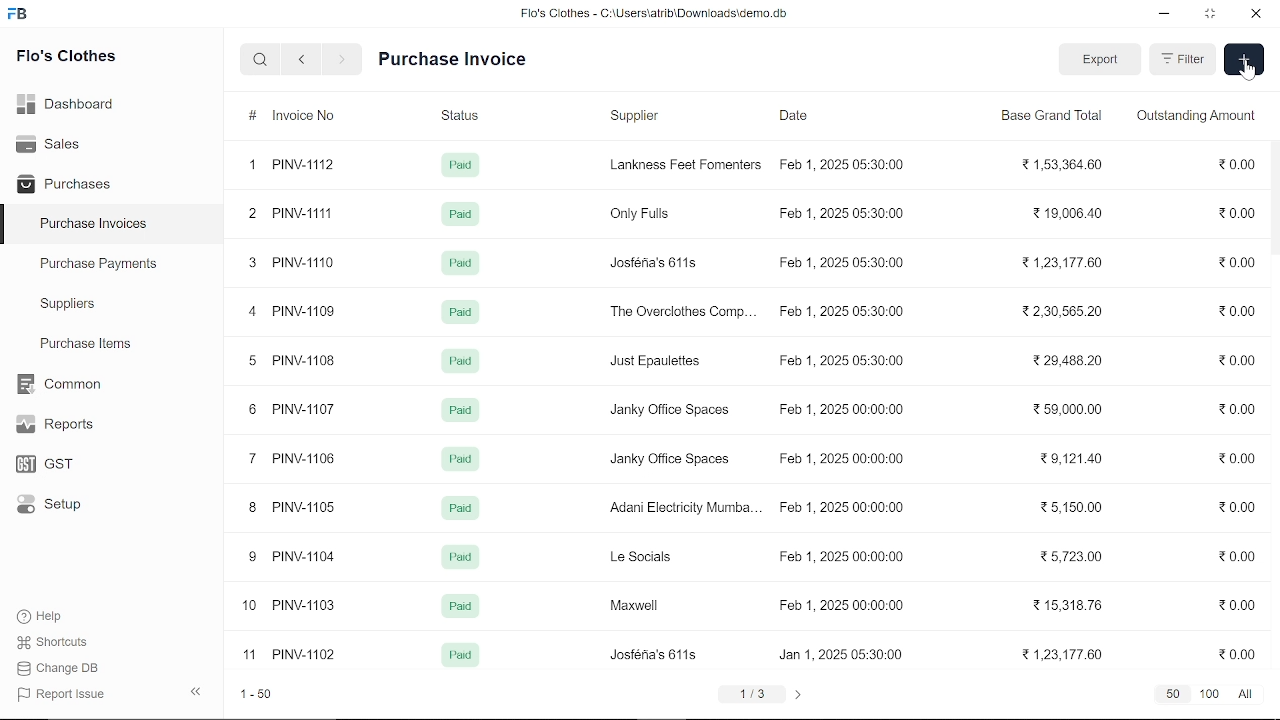 This screenshot has height=720, width=1280. What do you see at coordinates (653, 17) in the screenshot?
I see `Flo's Clothes - C:\Users\alrib\Downioads'cemo.db.` at bounding box center [653, 17].